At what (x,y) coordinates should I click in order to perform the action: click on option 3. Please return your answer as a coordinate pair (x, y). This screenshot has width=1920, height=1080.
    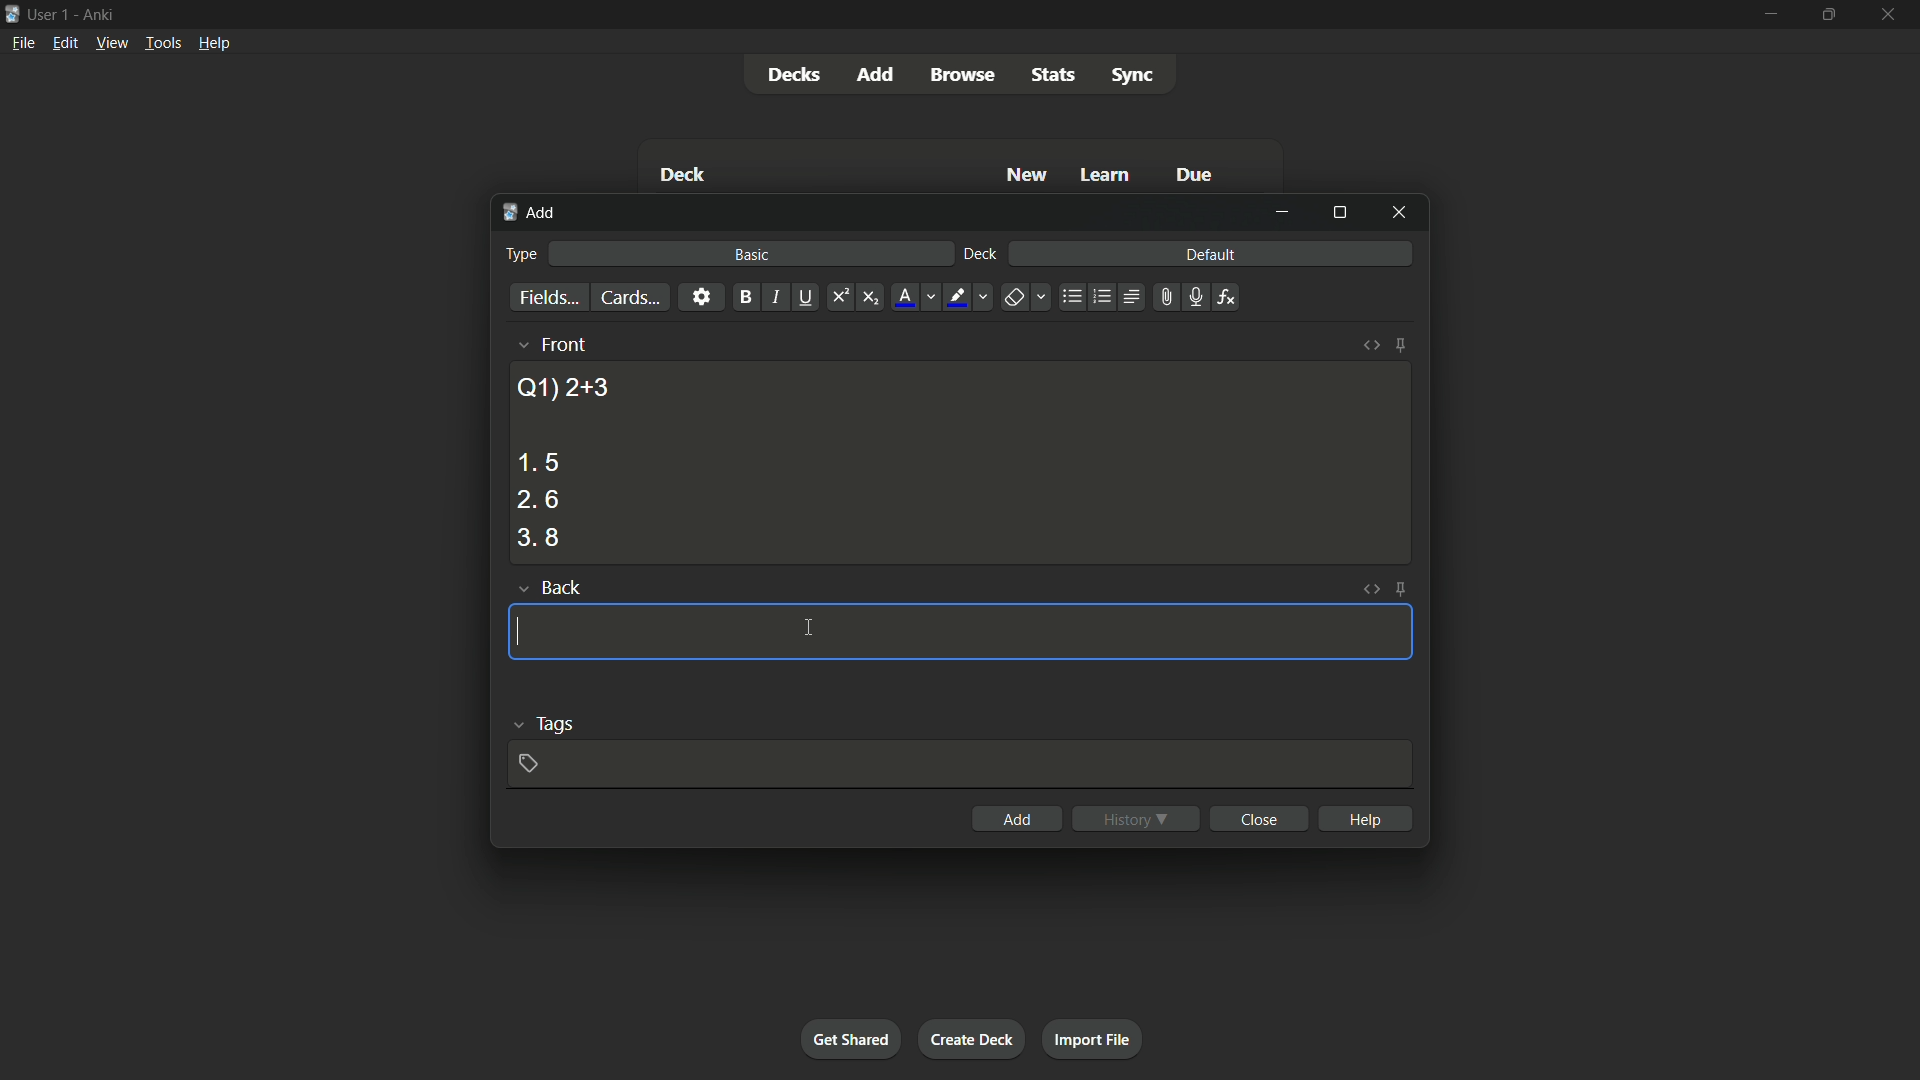
    Looking at the image, I should click on (539, 538).